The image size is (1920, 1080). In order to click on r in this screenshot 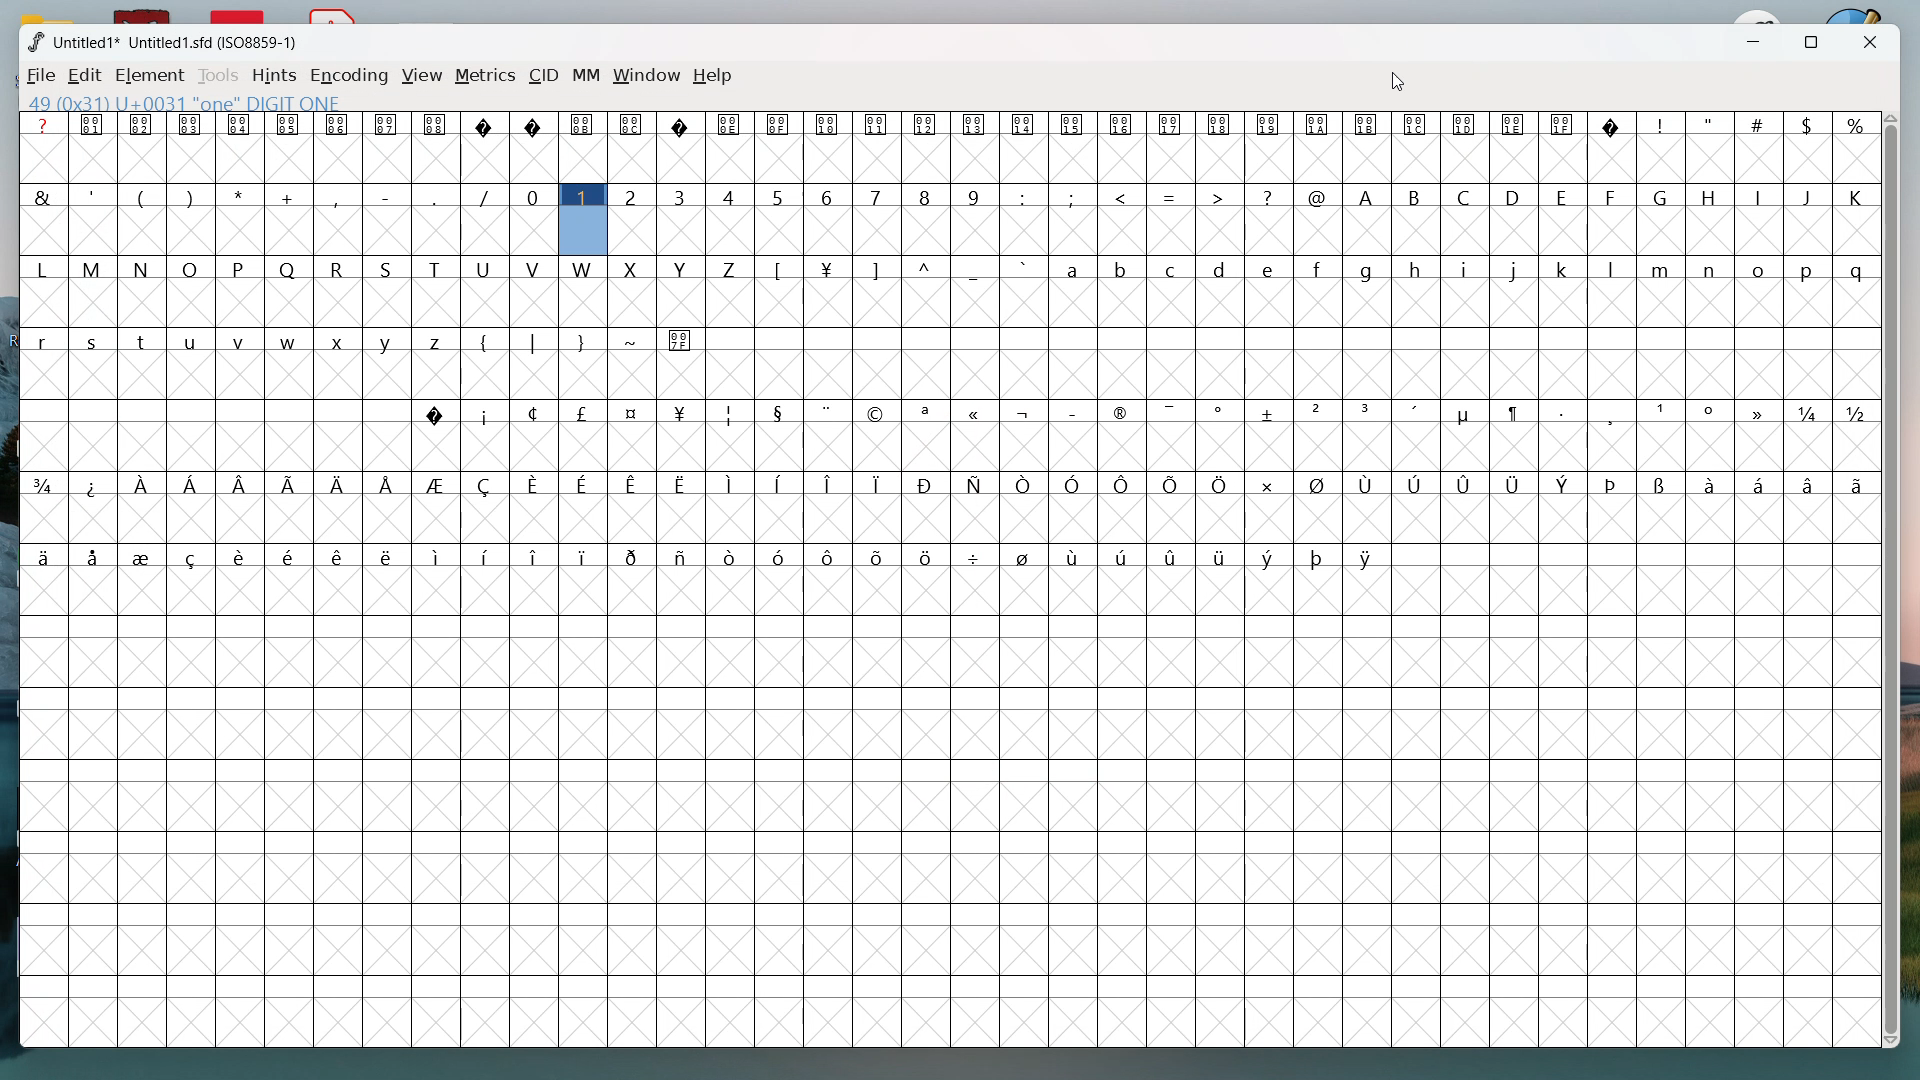, I will do `click(44, 339)`.